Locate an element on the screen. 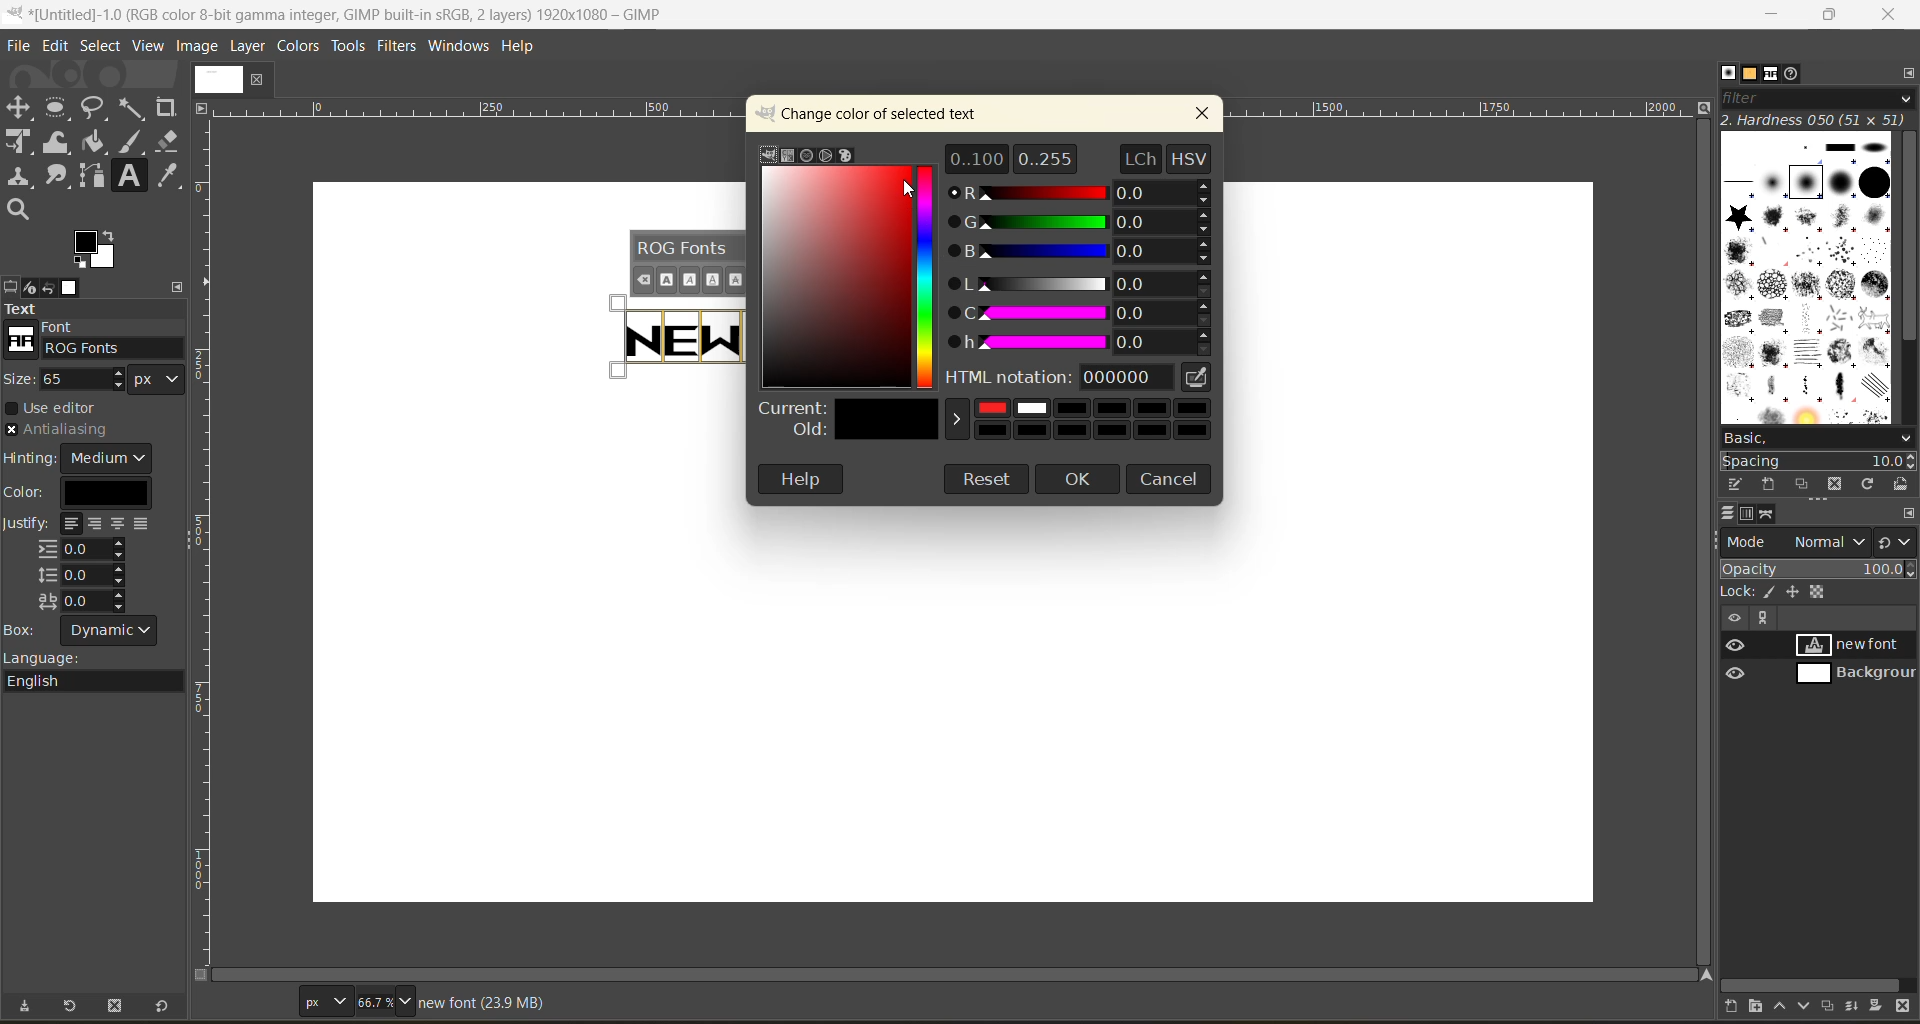  watercolor is located at coordinates (808, 154).